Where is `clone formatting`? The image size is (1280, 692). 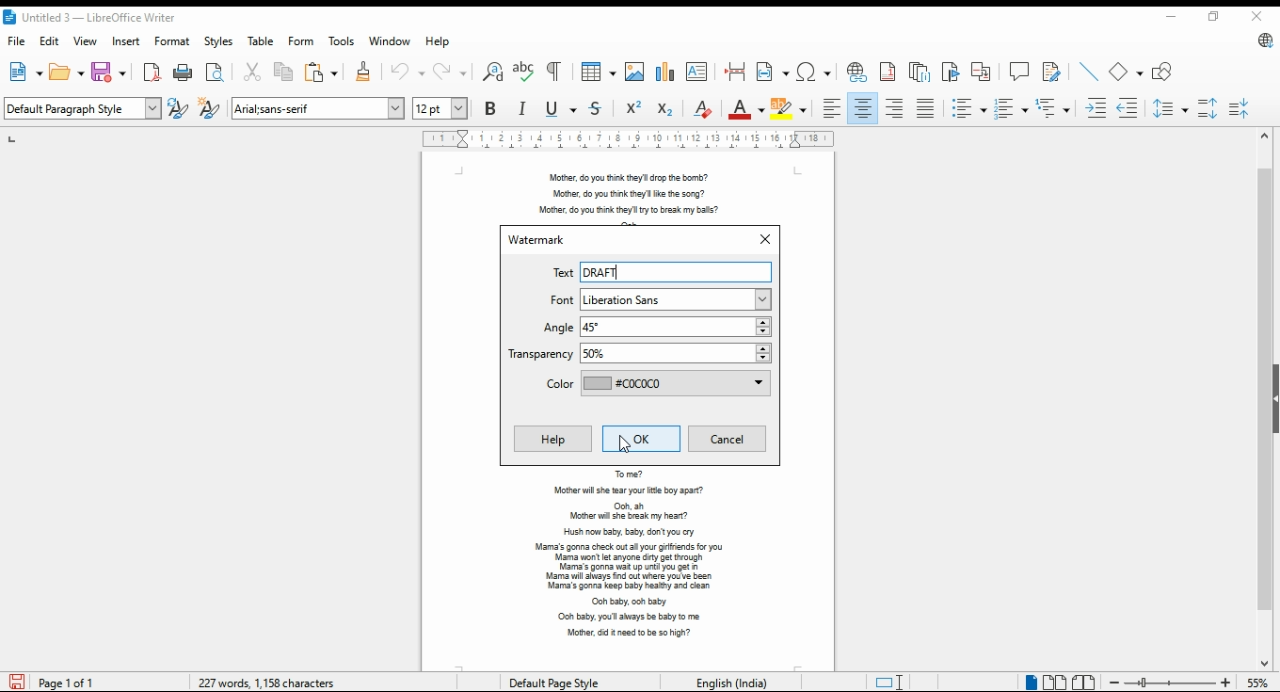 clone formatting is located at coordinates (364, 72).